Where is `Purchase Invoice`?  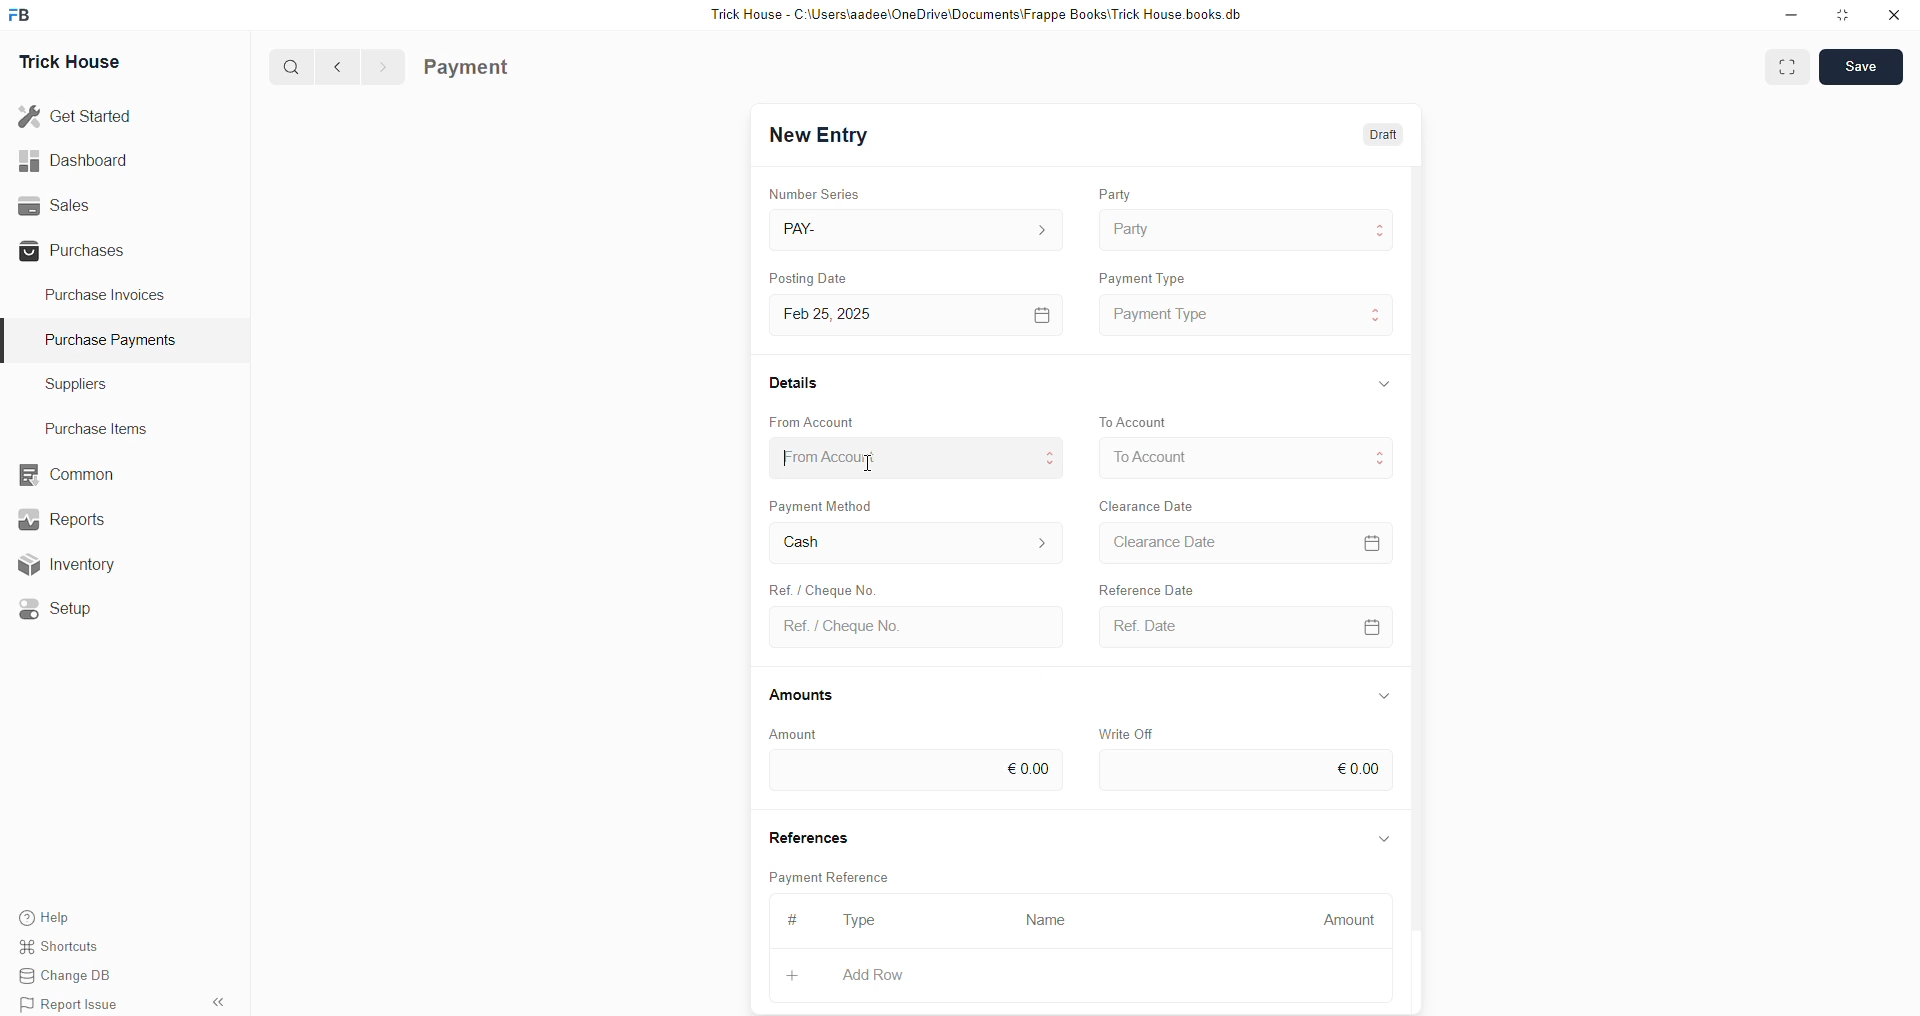 Purchase Invoice is located at coordinates (516, 67).